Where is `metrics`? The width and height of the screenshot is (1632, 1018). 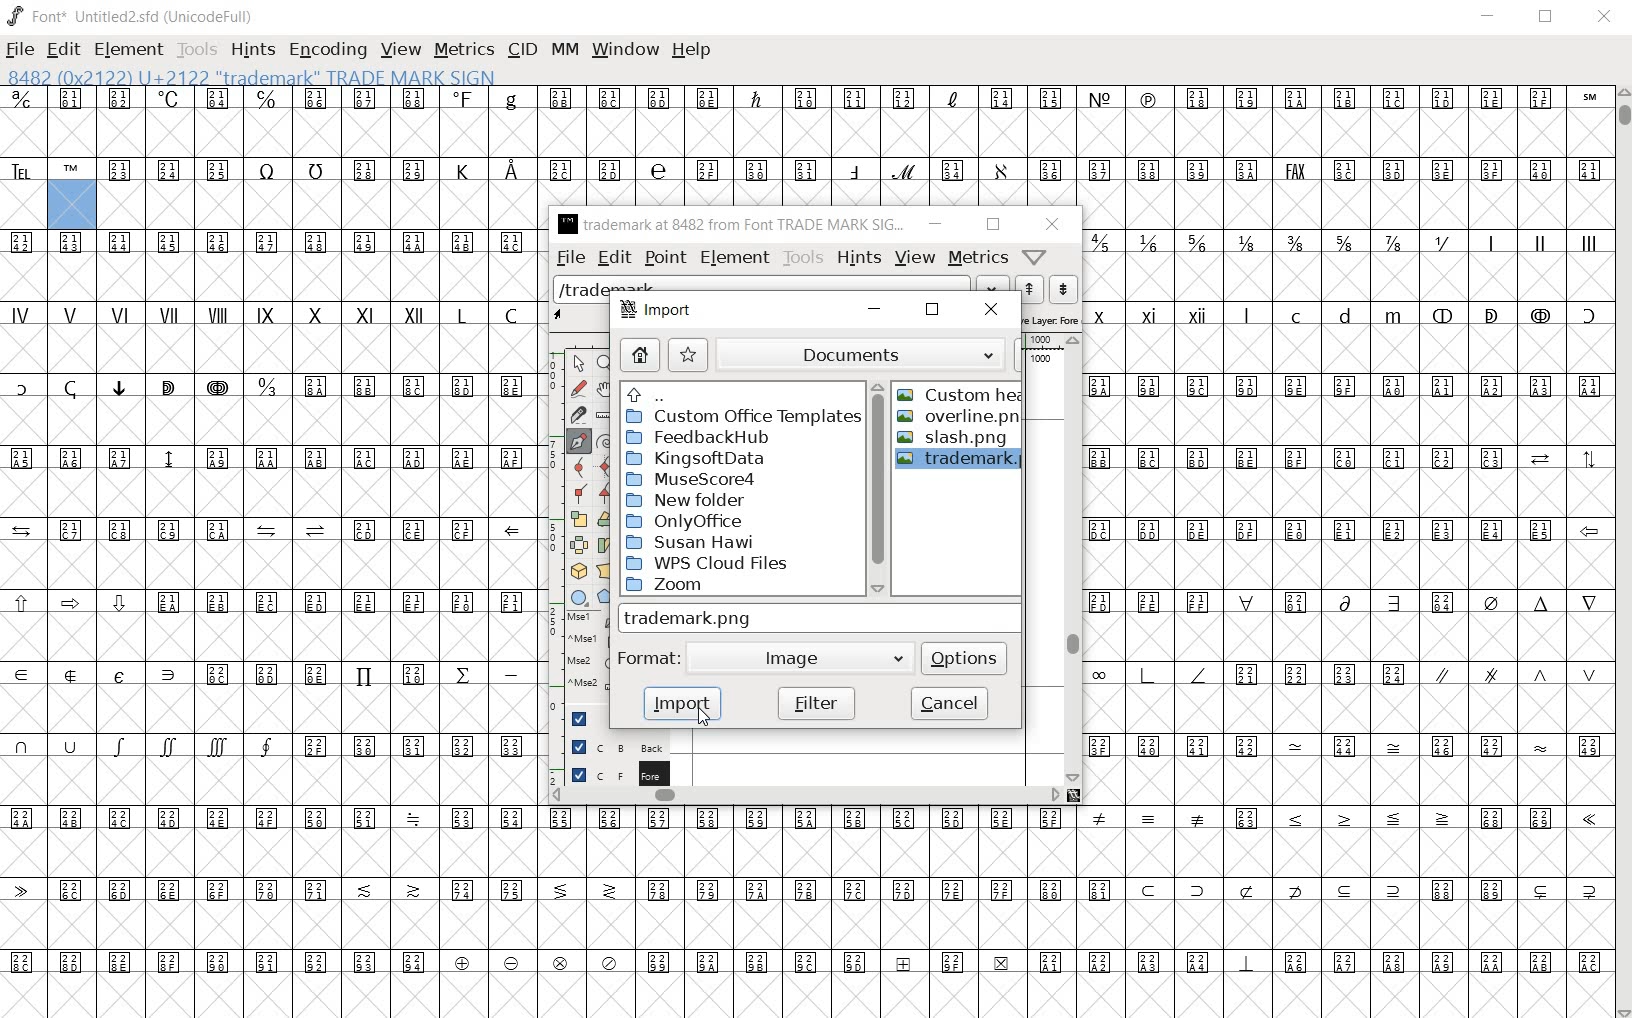 metrics is located at coordinates (980, 258).